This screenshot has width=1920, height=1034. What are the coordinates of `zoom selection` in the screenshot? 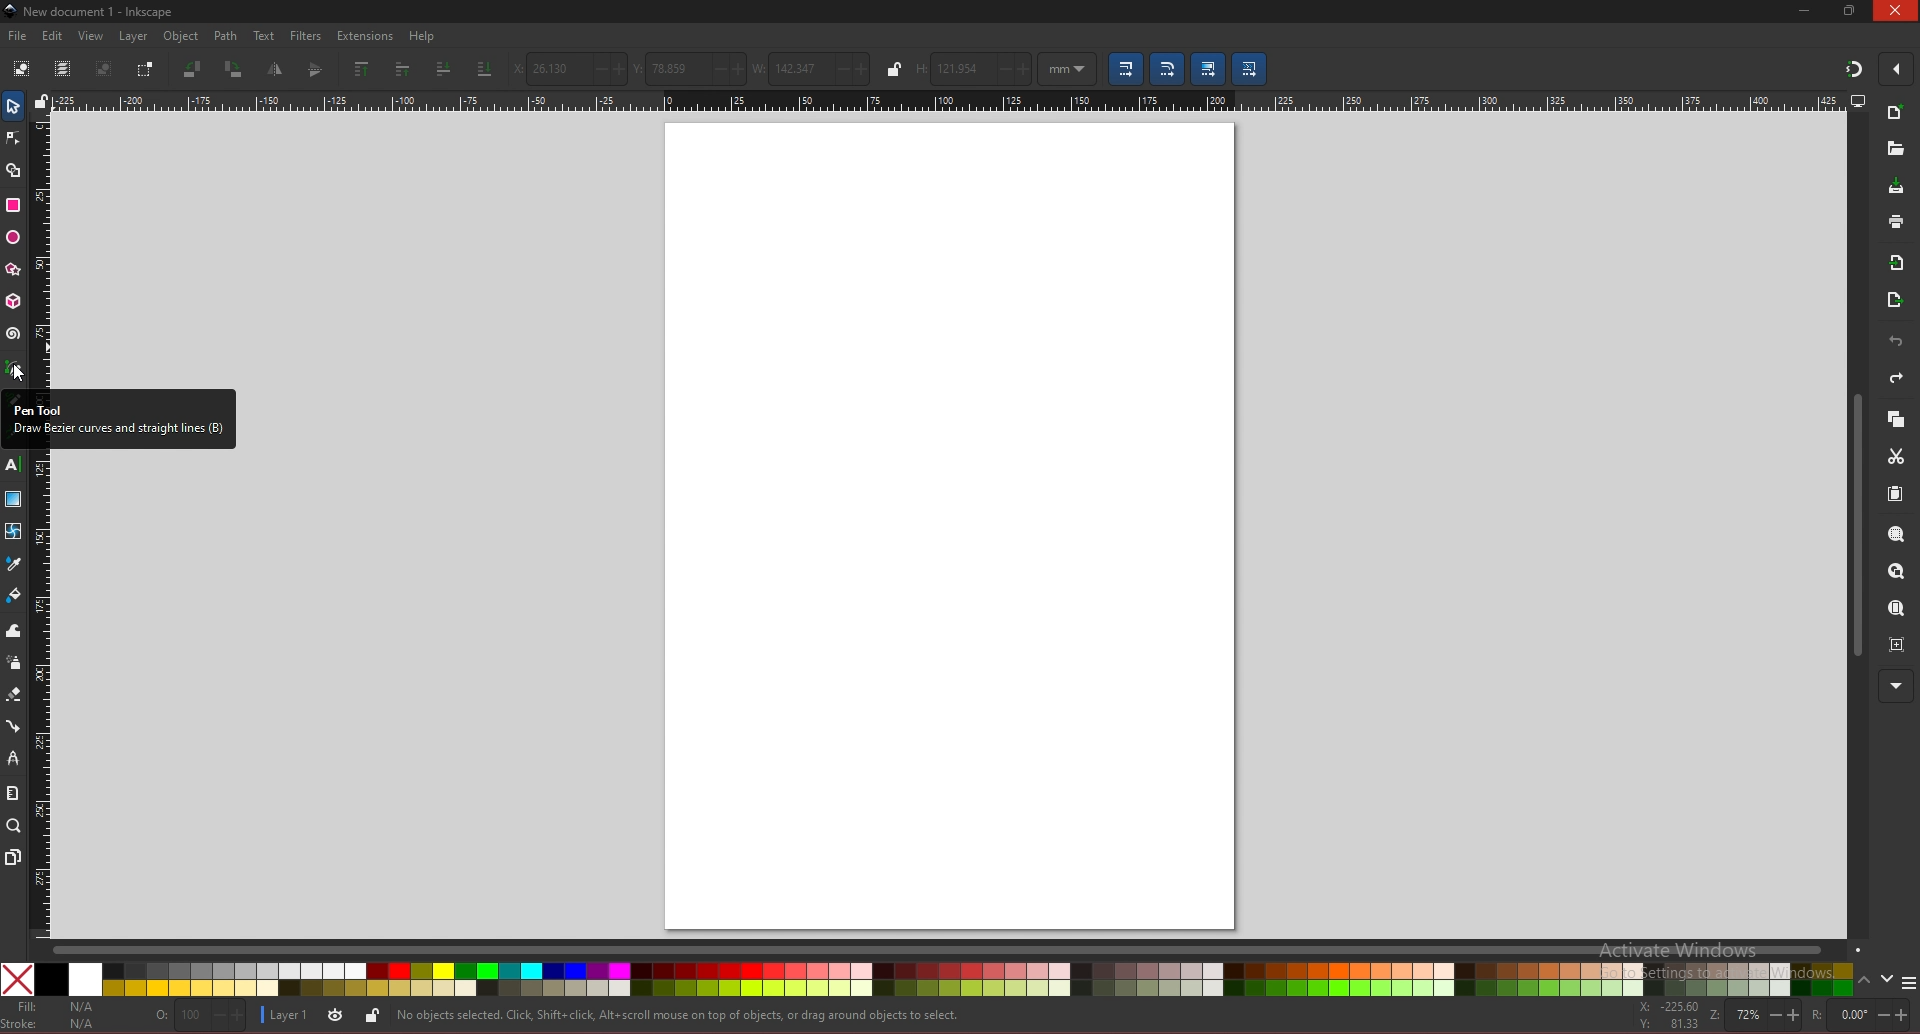 It's located at (1898, 536).